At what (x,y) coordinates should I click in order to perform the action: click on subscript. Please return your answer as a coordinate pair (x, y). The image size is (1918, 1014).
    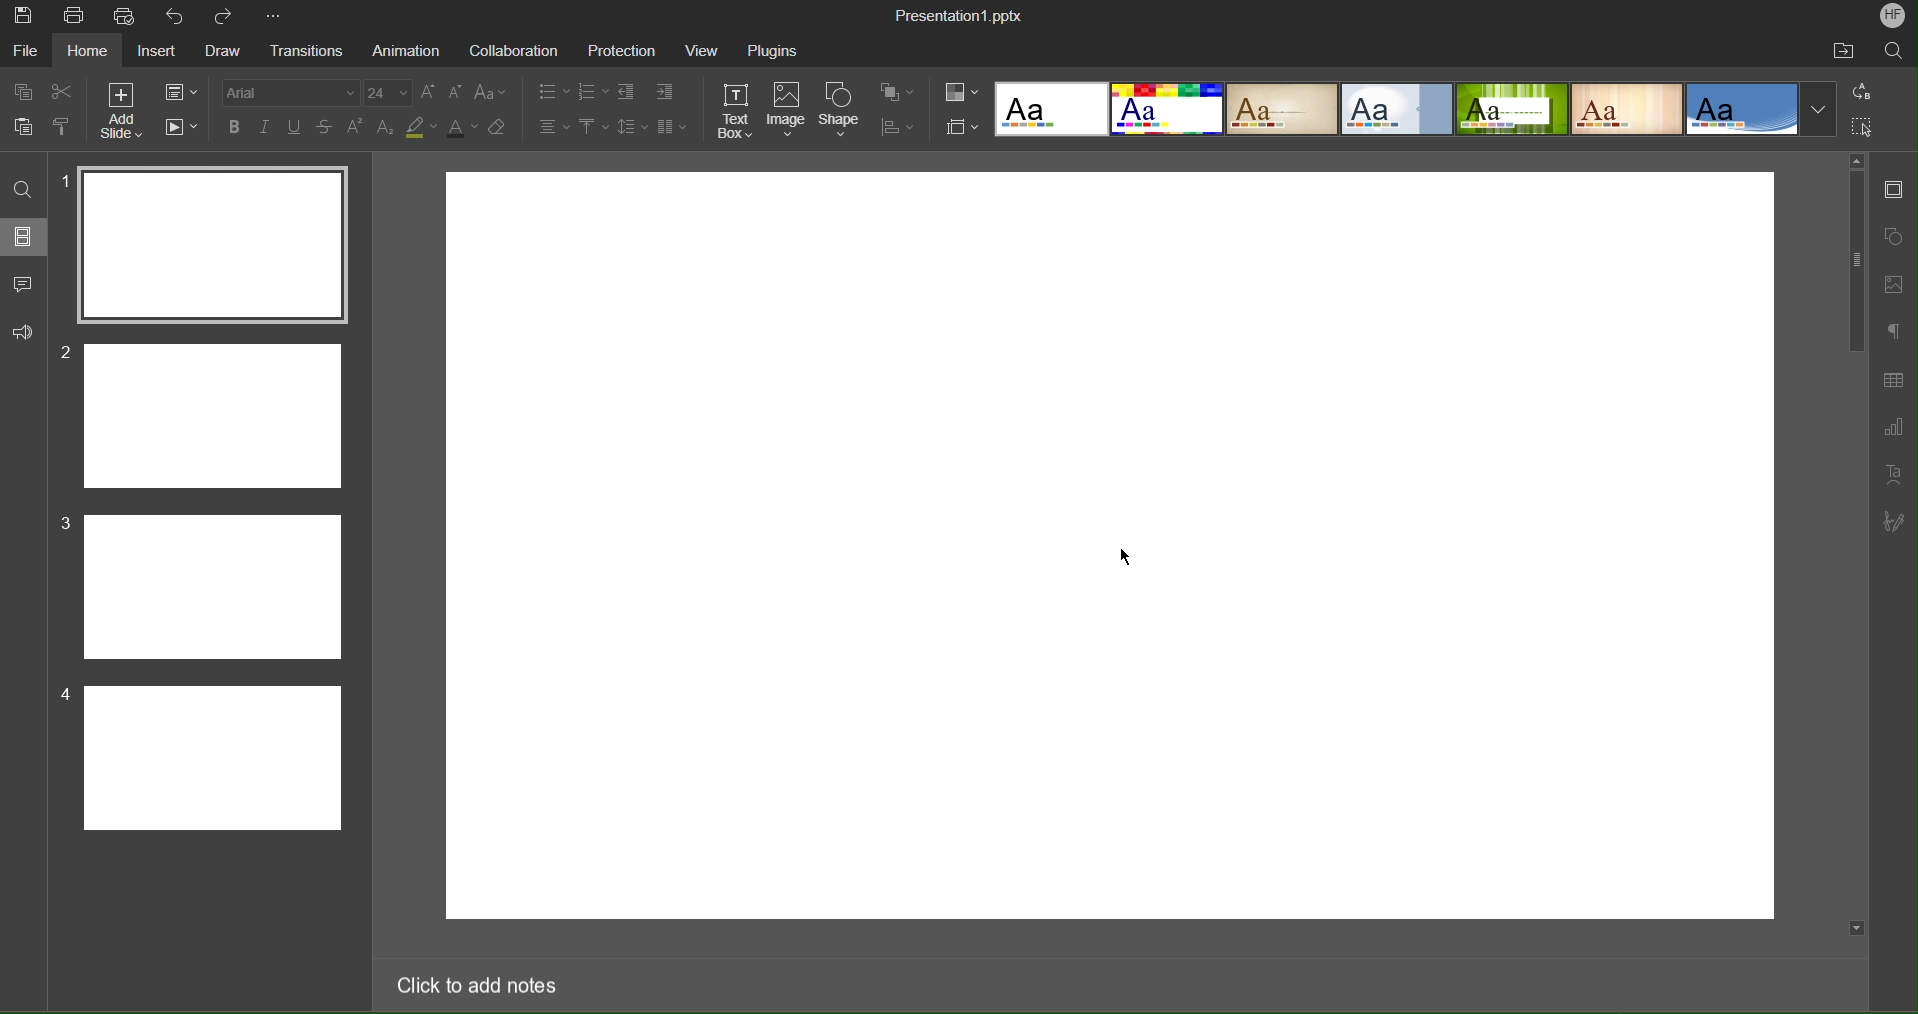
    Looking at the image, I should click on (388, 128).